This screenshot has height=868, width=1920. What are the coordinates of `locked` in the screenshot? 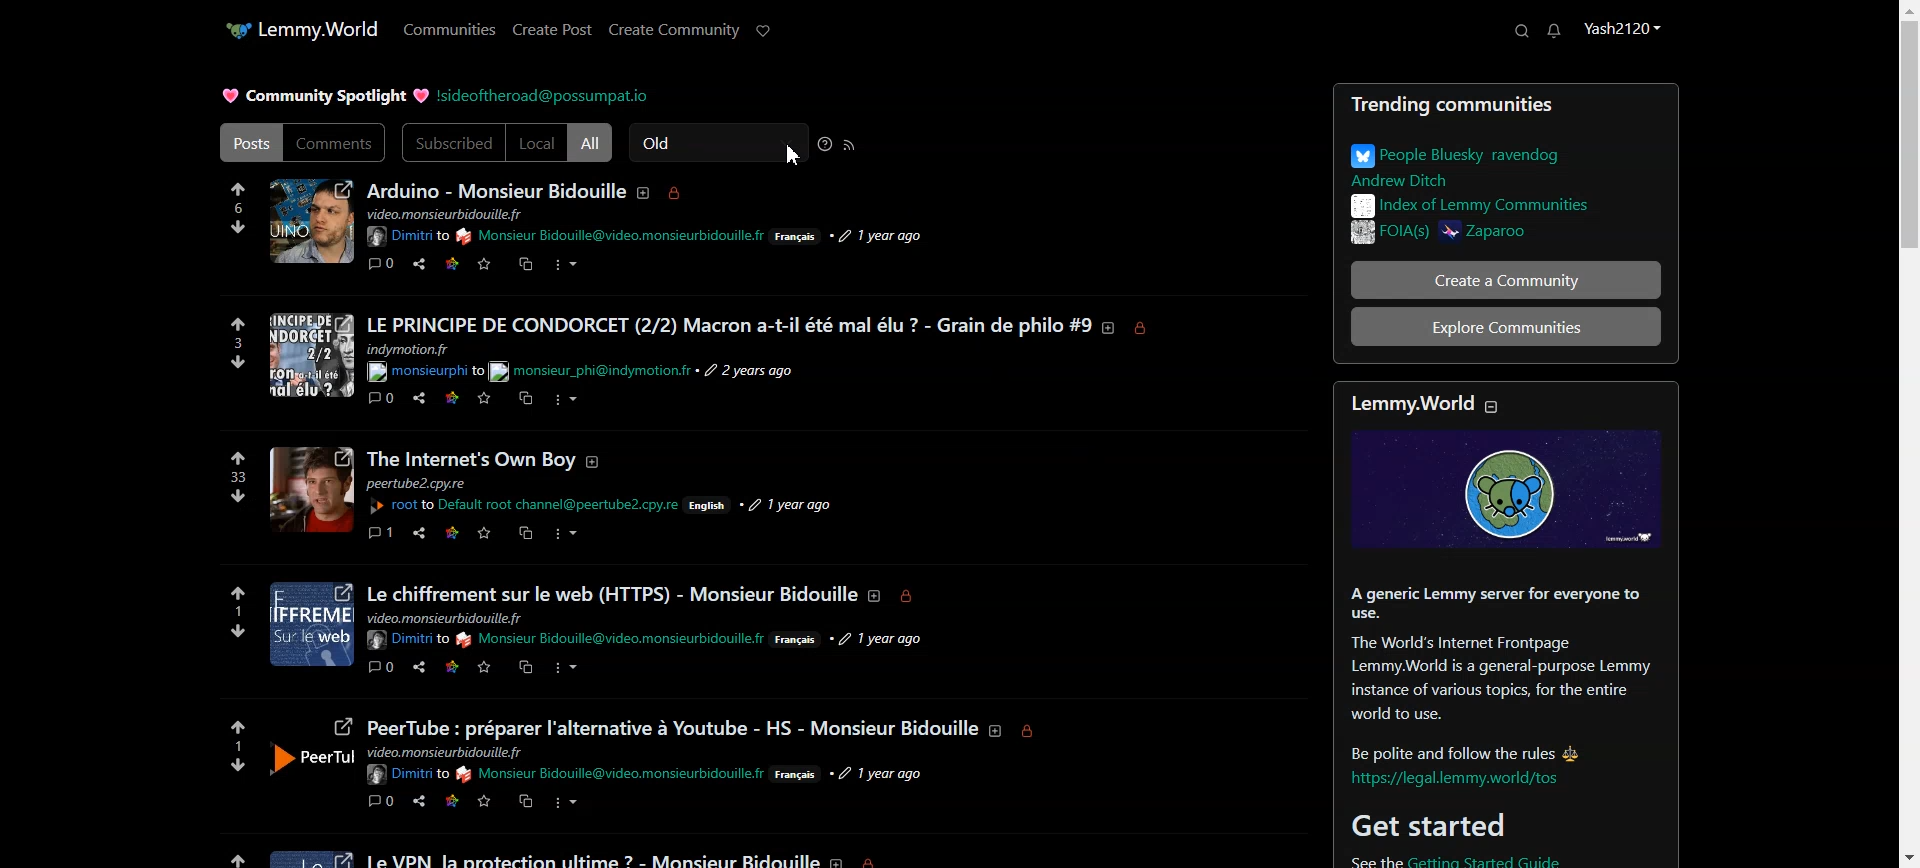 It's located at (1034, 735).